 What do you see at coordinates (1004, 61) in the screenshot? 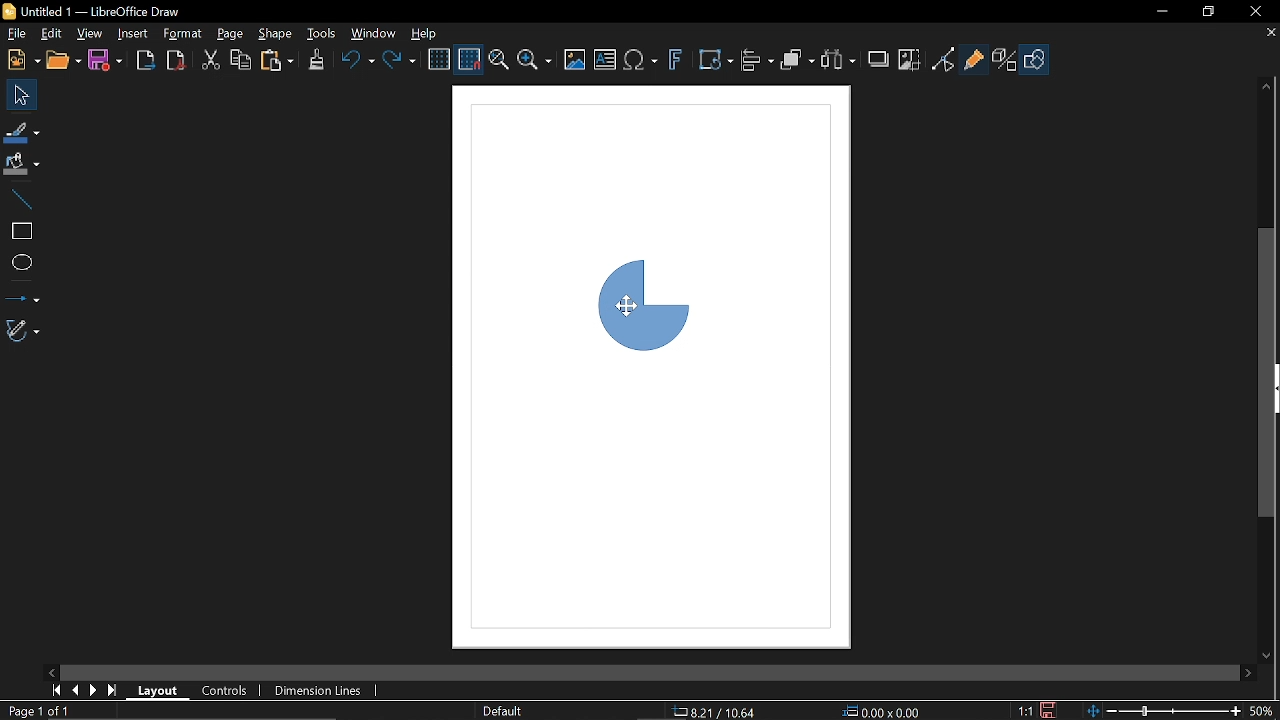
I see `Toggle extrusion` at bounding box center [1004, 61].